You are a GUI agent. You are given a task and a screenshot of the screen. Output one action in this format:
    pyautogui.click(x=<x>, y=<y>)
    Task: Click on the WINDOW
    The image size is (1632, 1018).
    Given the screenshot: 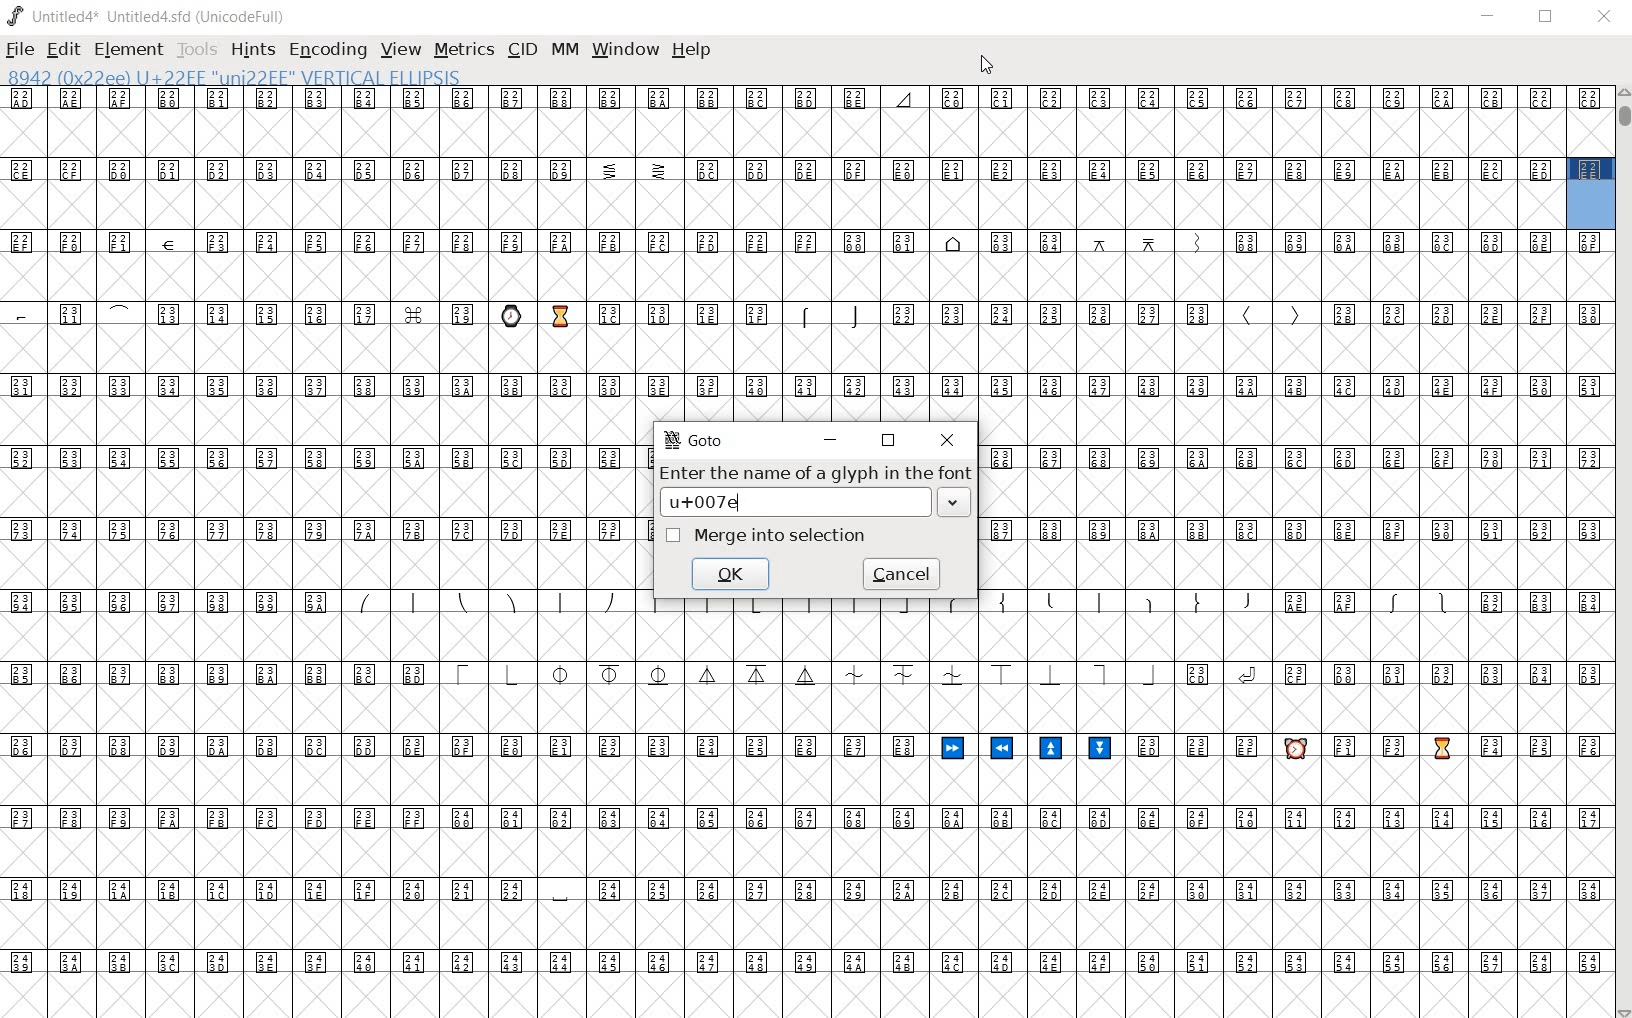 What is the action you would take?
    pyautogui.click(x=628, y=49)
    